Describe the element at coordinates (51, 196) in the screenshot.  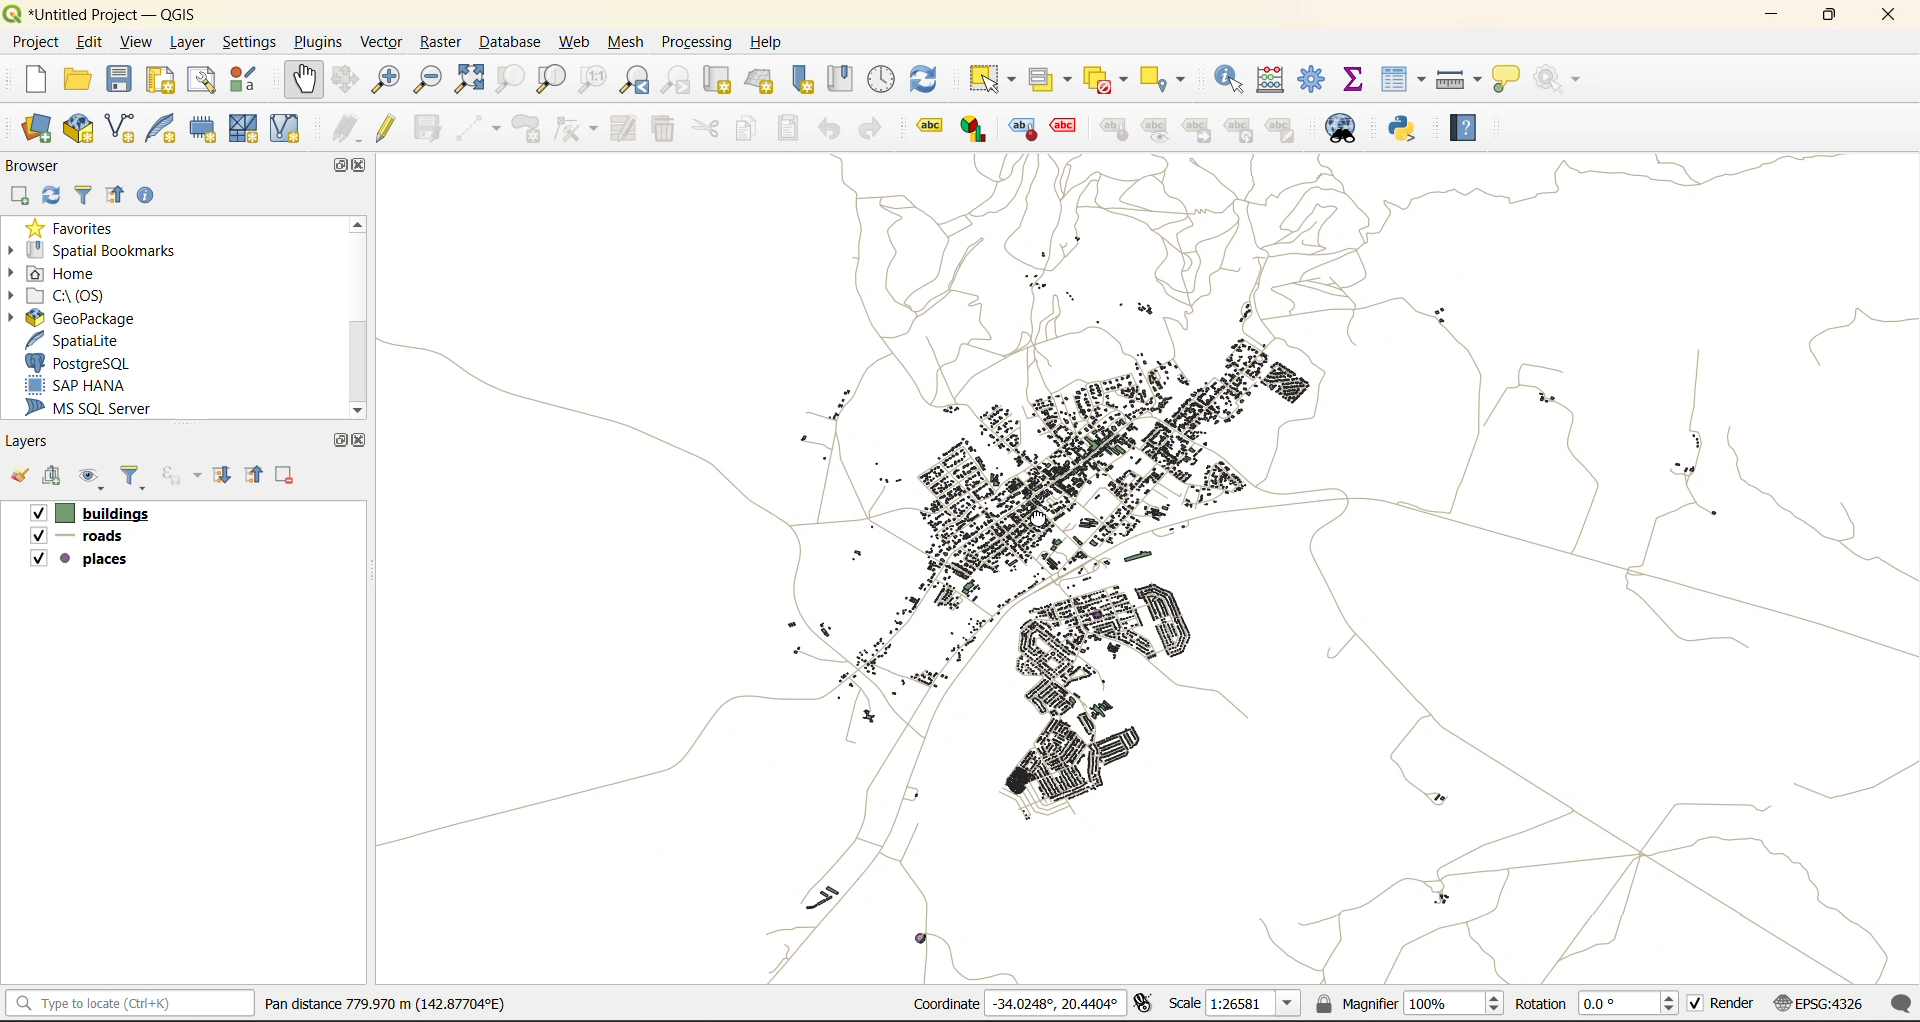
I see `refresh` at that location.